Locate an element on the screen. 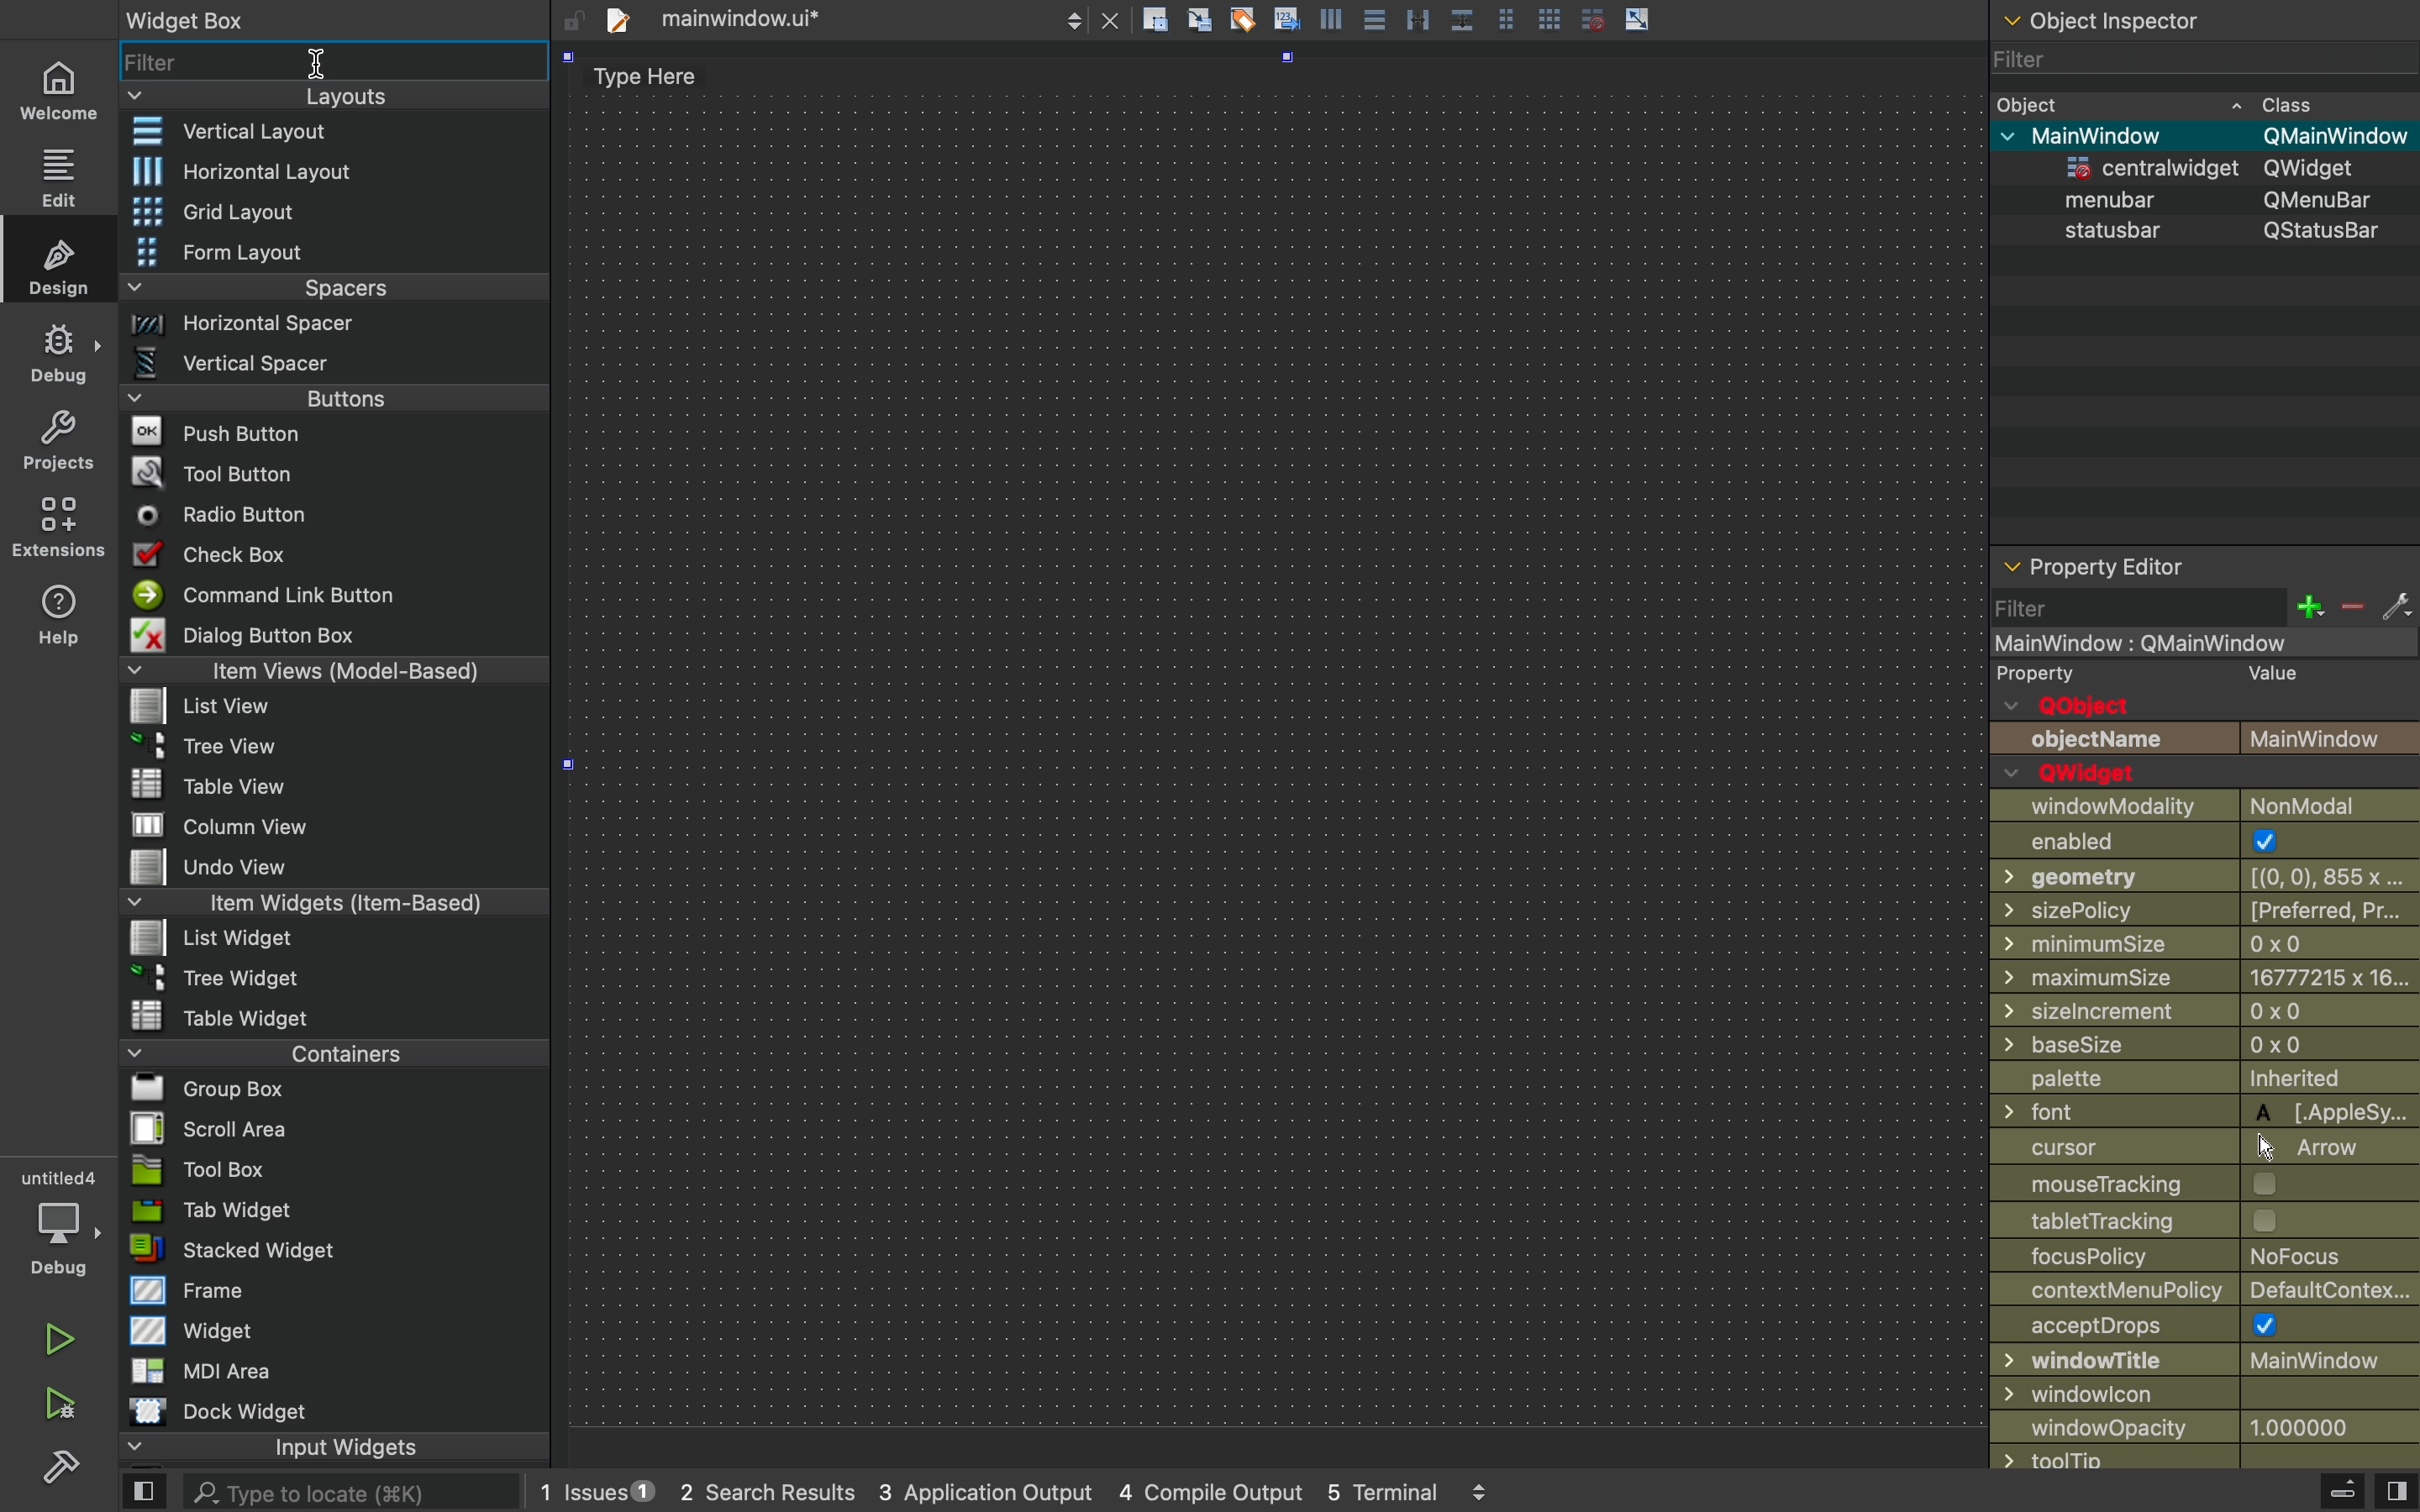 This screenshot has height=1512, width=2420. icon is located at coordinates (1334, 18).